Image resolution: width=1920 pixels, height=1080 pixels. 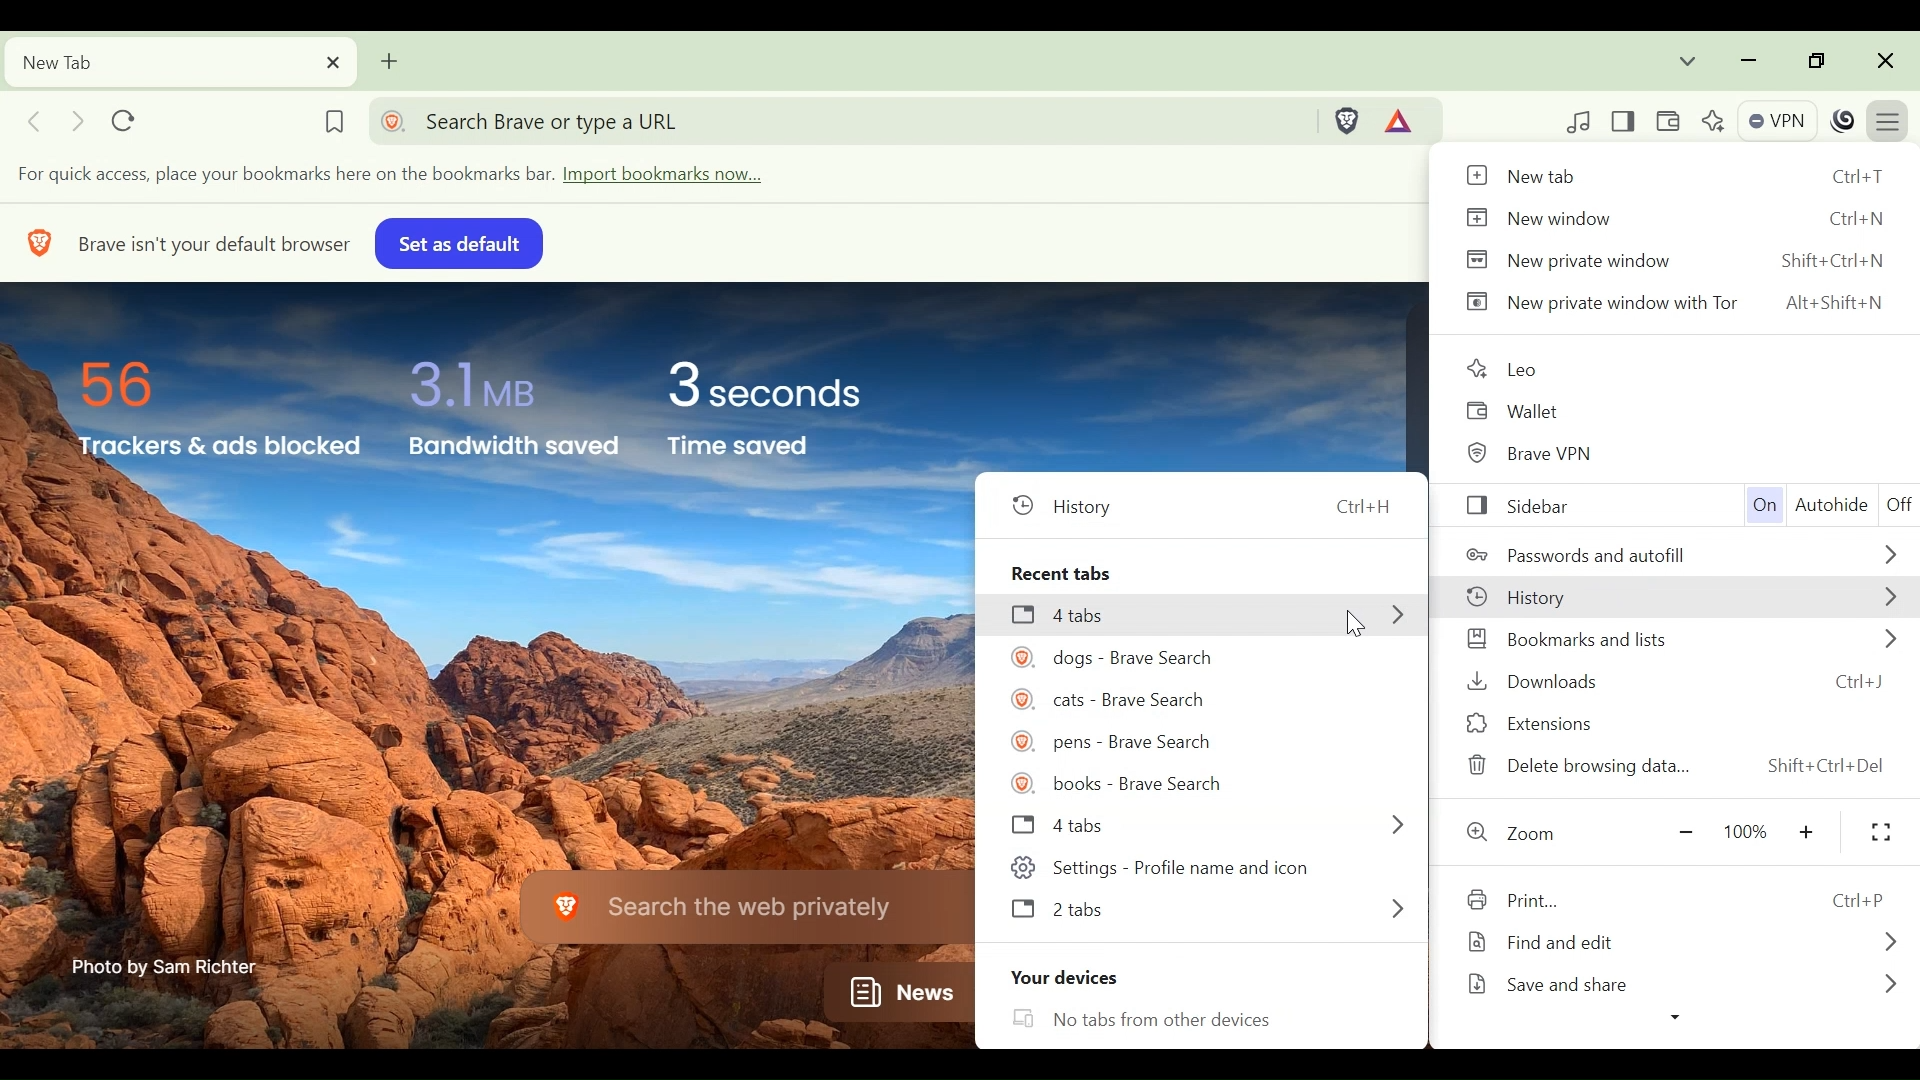 What do you see at coordinates (1748, 59) in the screenshot?
I see `minimize` at bounding box center [1748, 59].